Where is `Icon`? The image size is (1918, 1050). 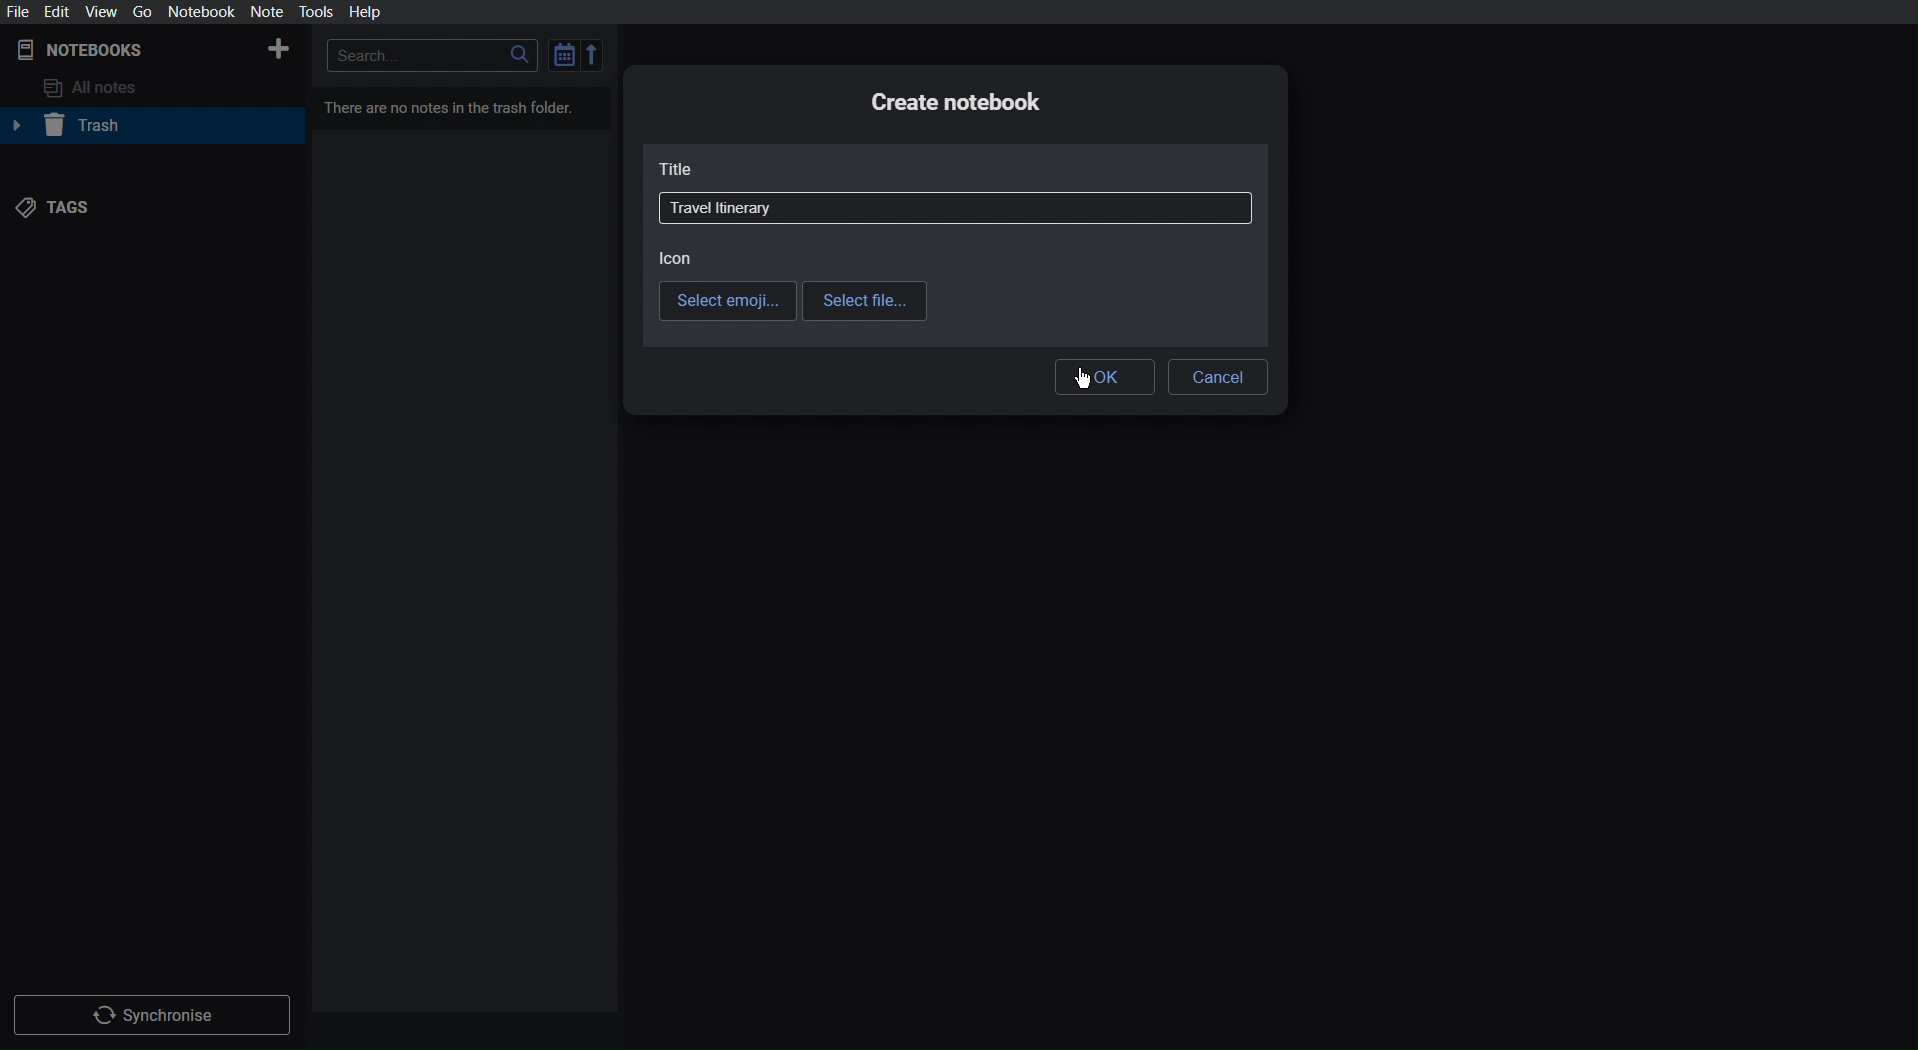 Icon is located at coordinates (677, 259).